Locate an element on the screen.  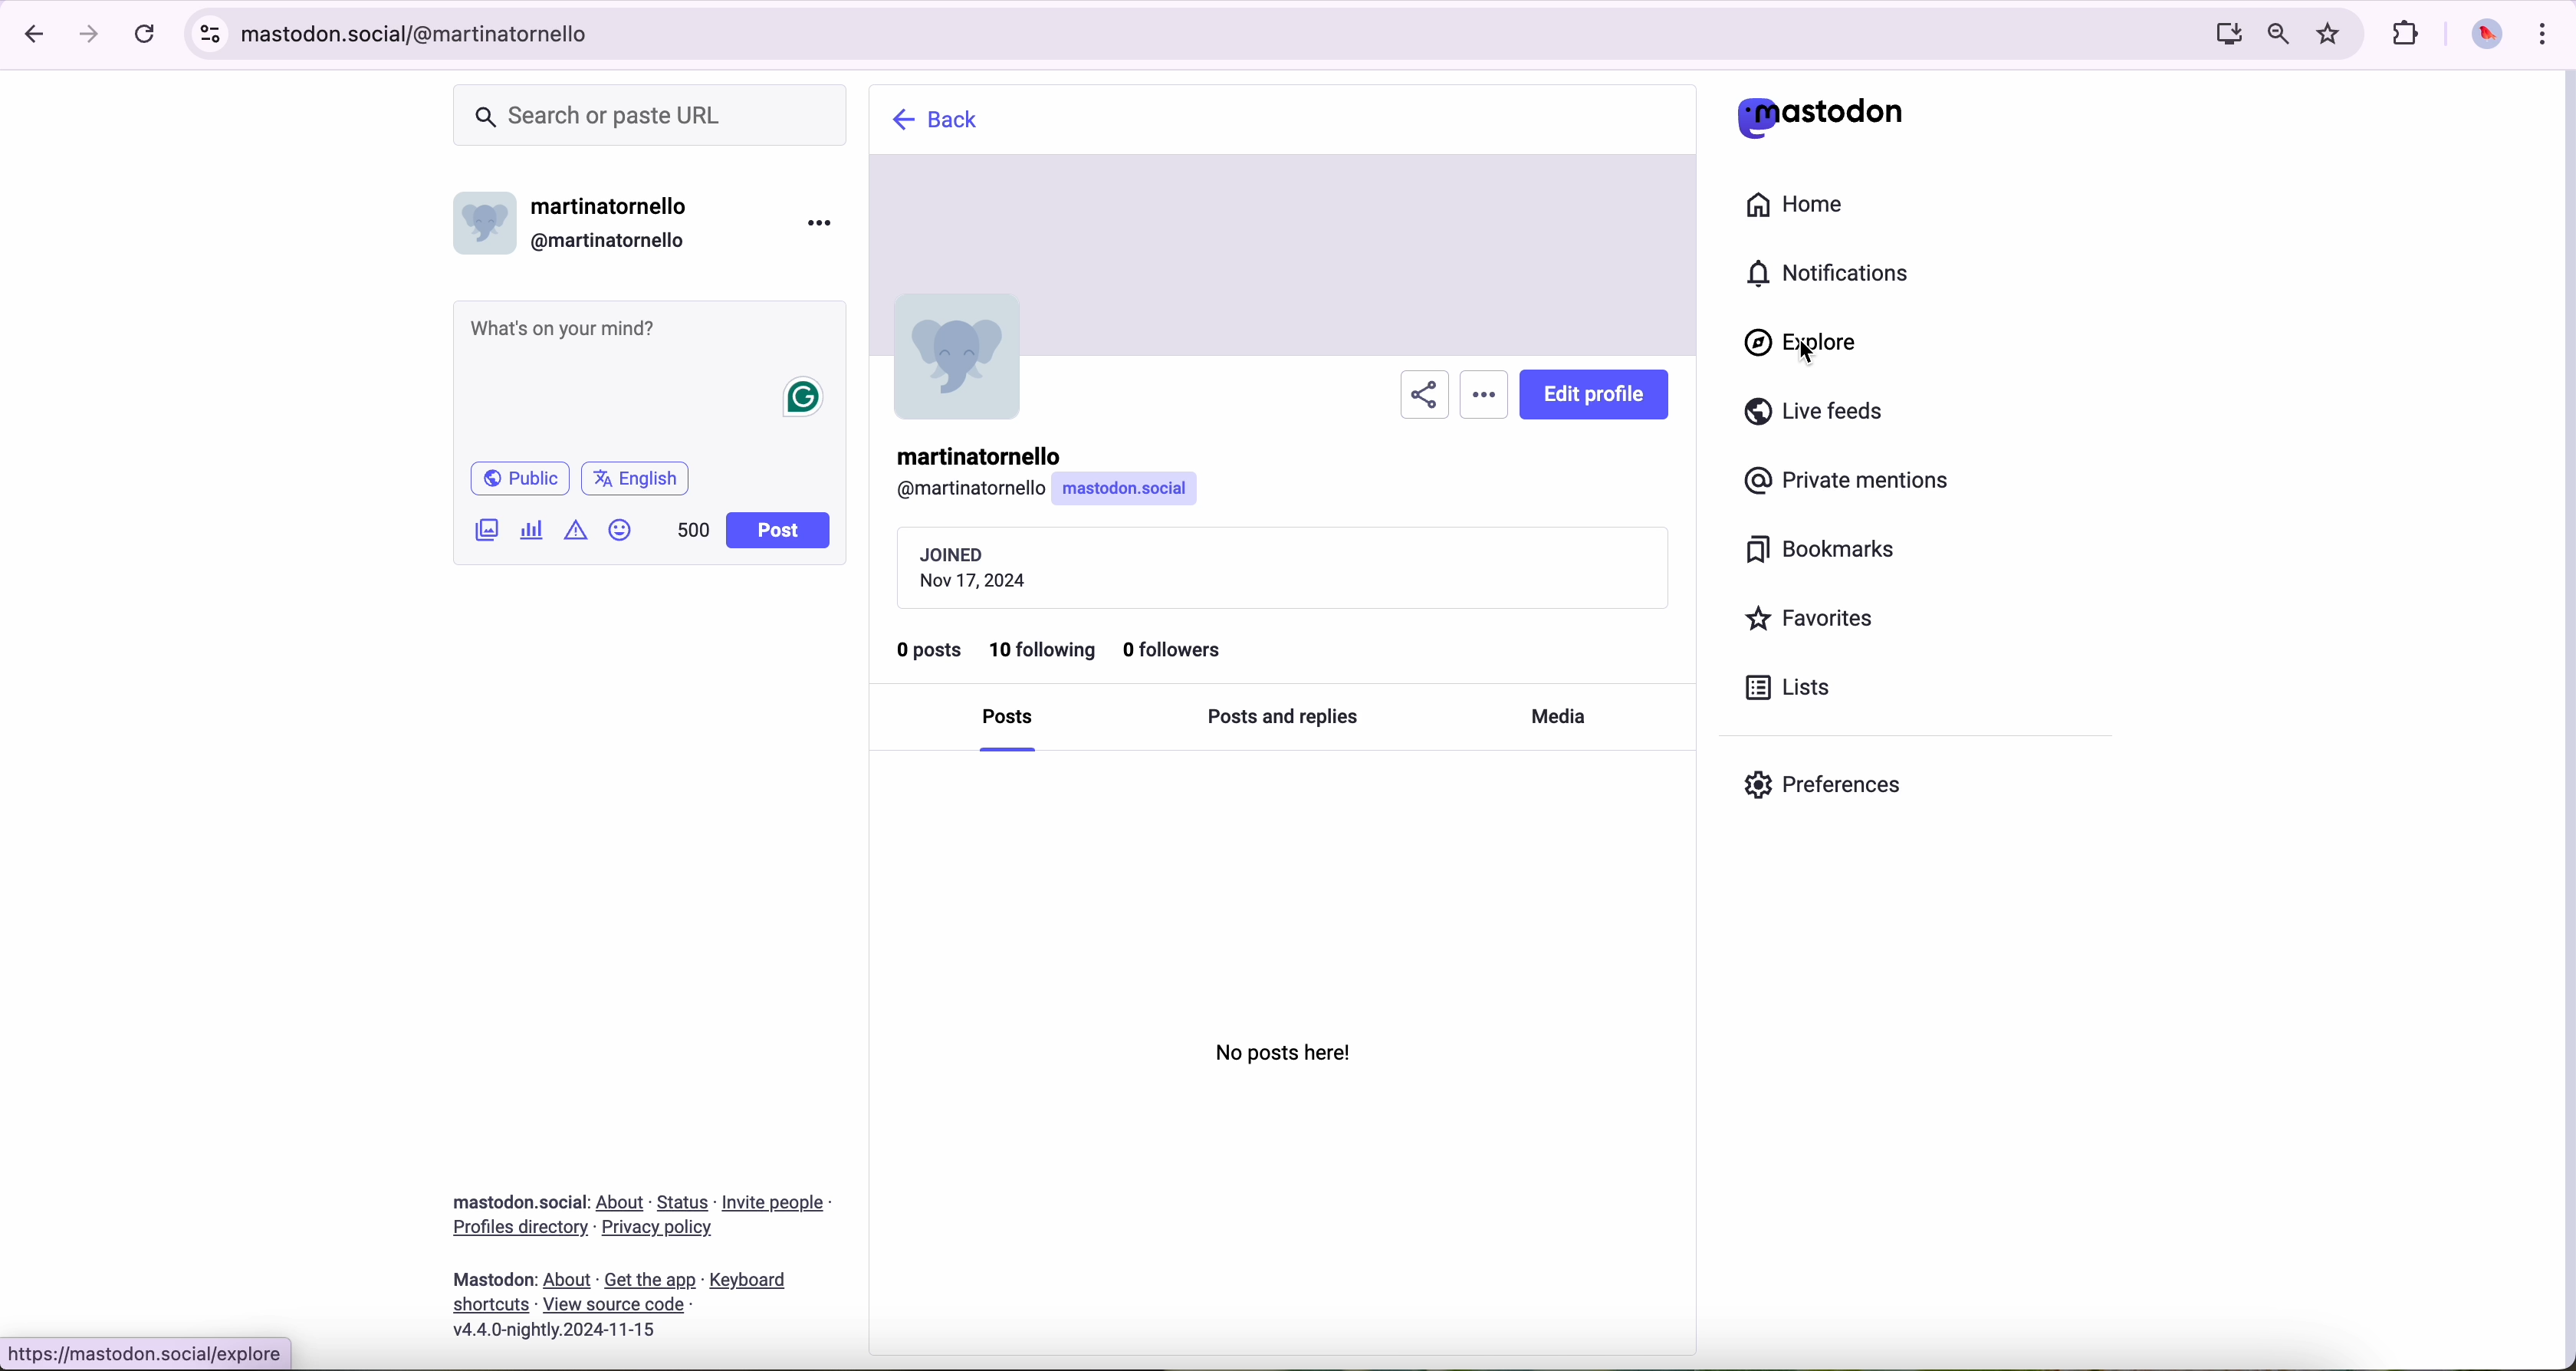
explore is located at coordinates (938, 120).